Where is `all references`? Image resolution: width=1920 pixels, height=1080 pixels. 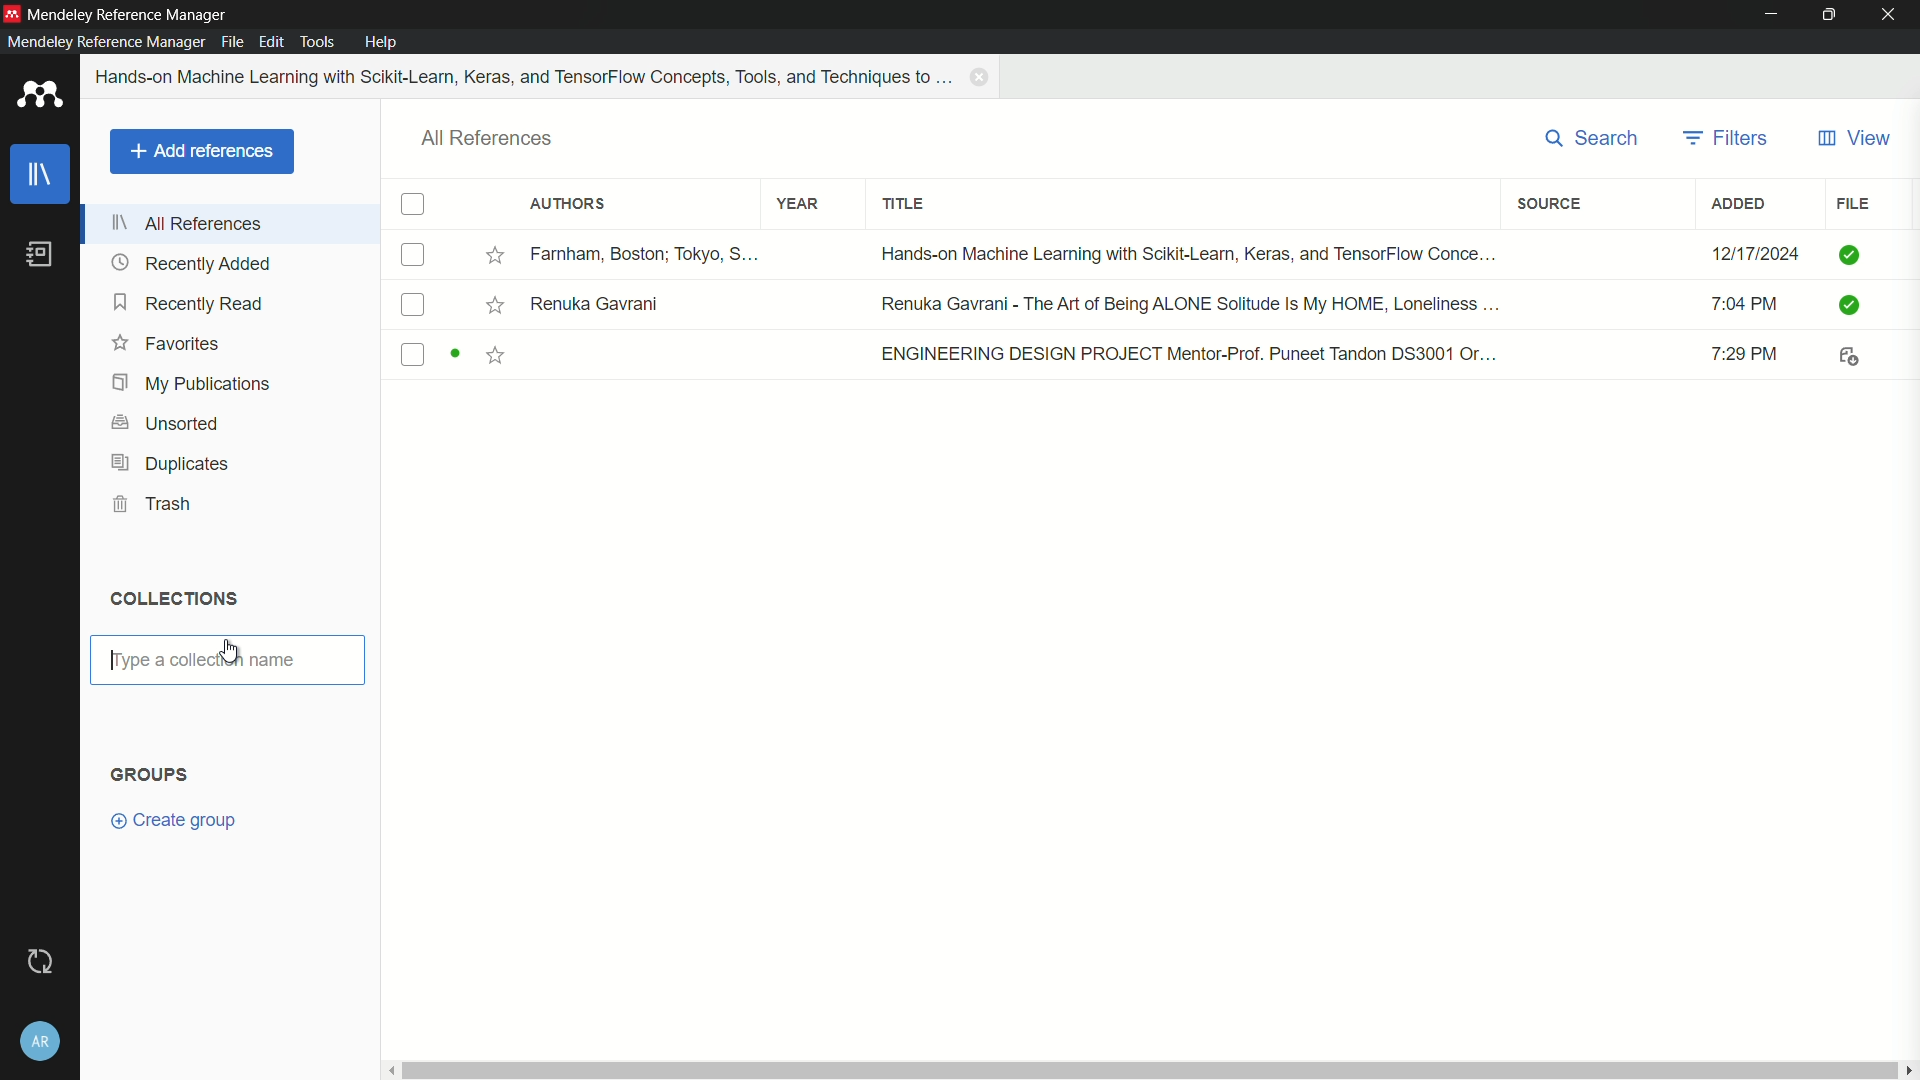
all references is located at coordinates (187, 223).